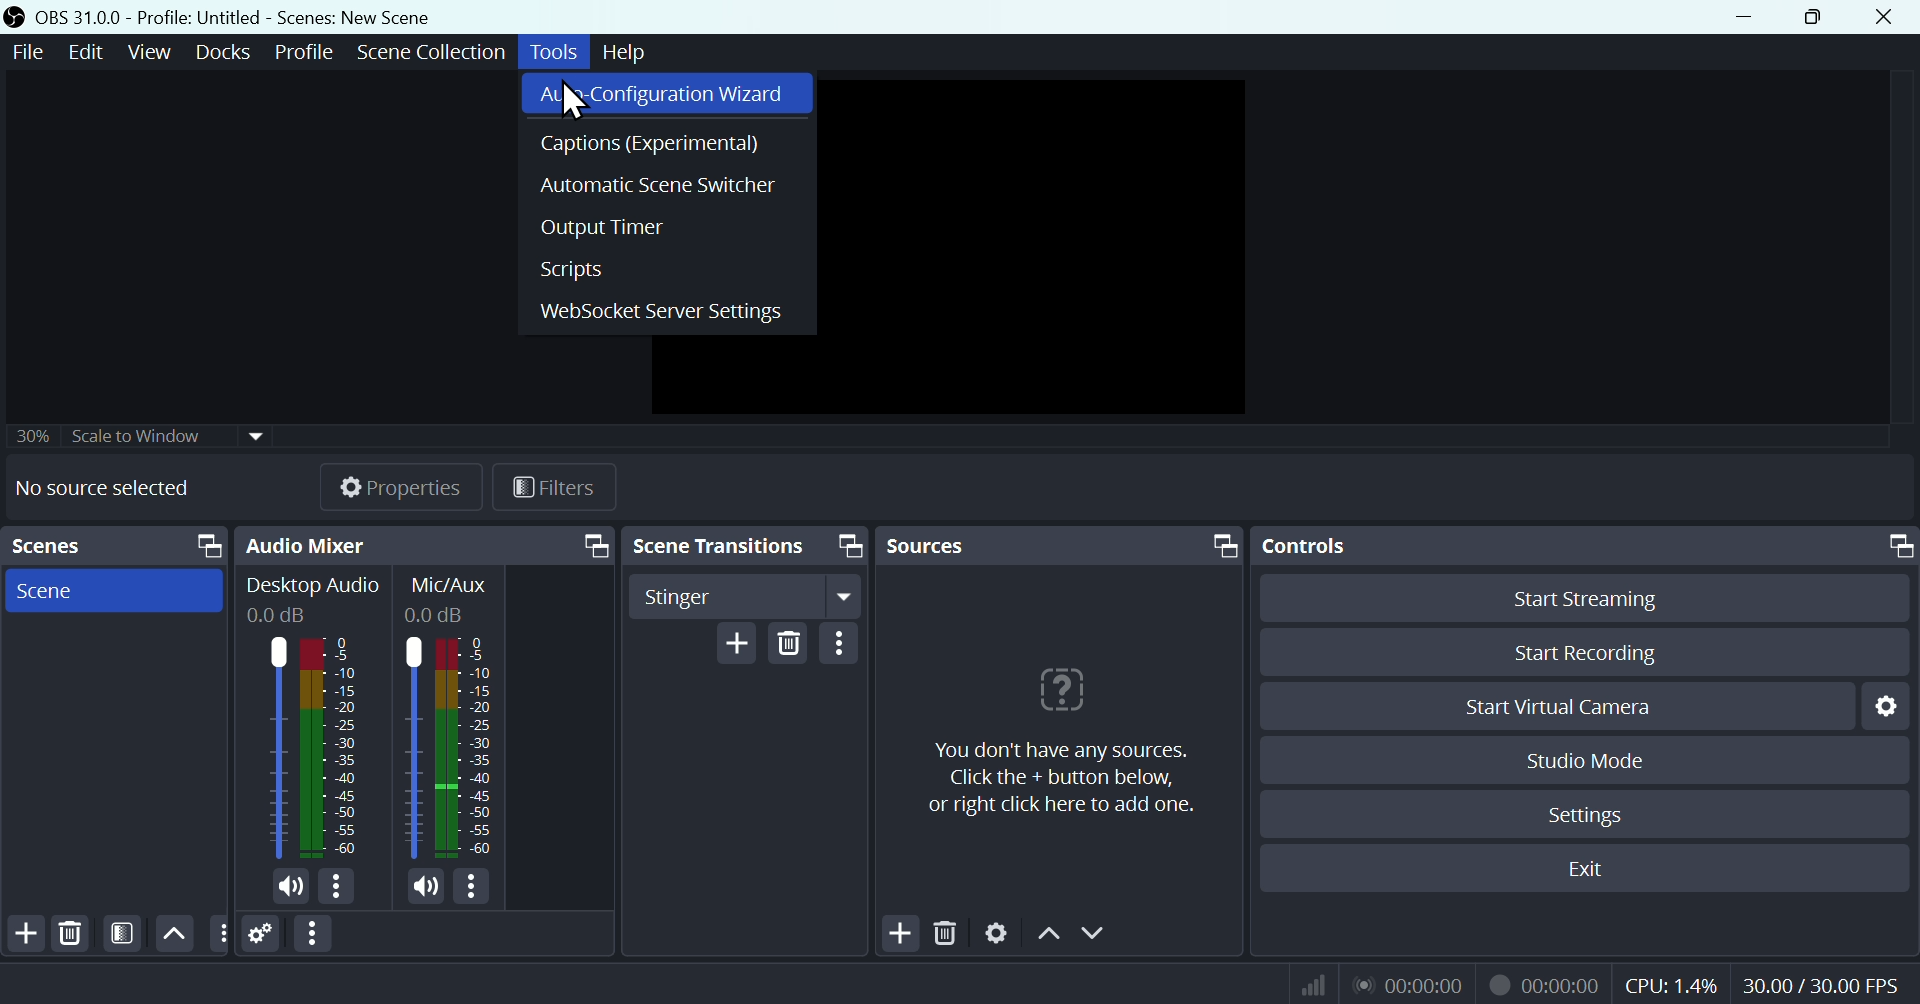 This screenshot has width=1920, height=1004. What do you see at coordinates (1583, 869) in the screenshot?
I see `Exit` at bounding box center [1583, 869].